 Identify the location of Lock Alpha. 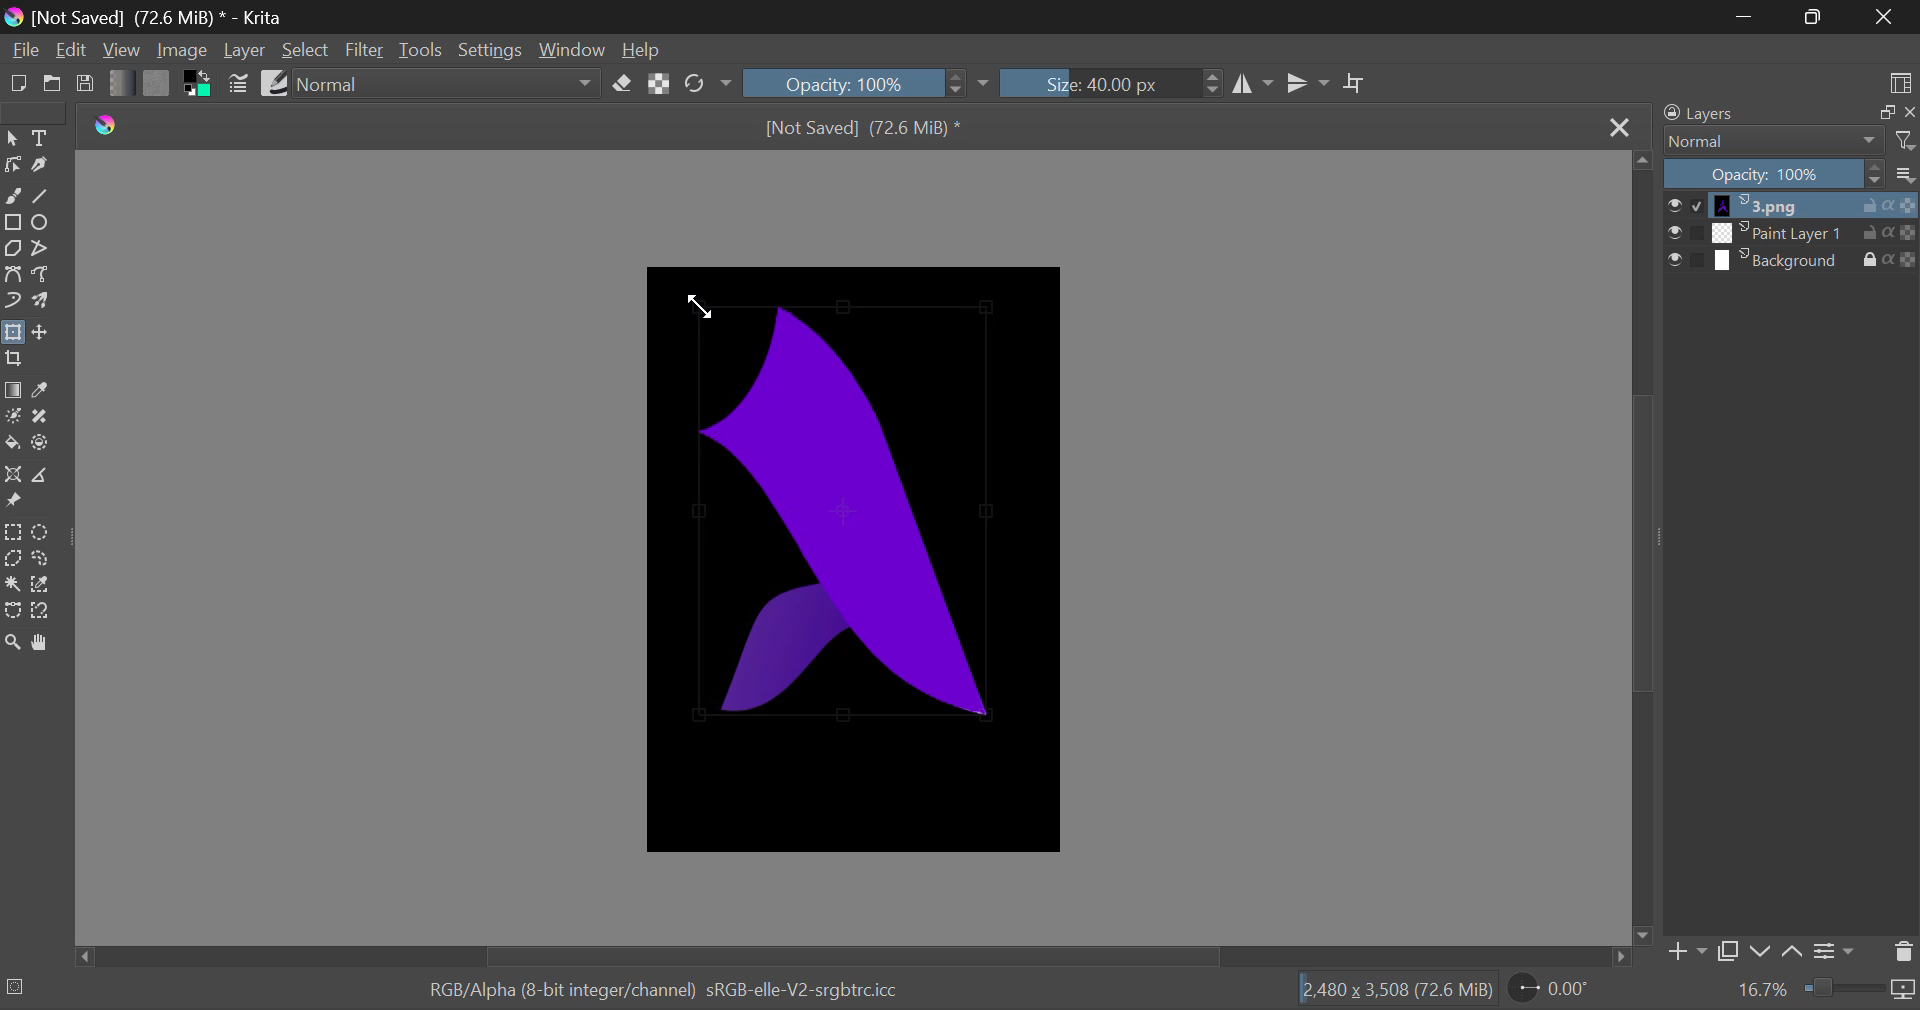
(659, 85).